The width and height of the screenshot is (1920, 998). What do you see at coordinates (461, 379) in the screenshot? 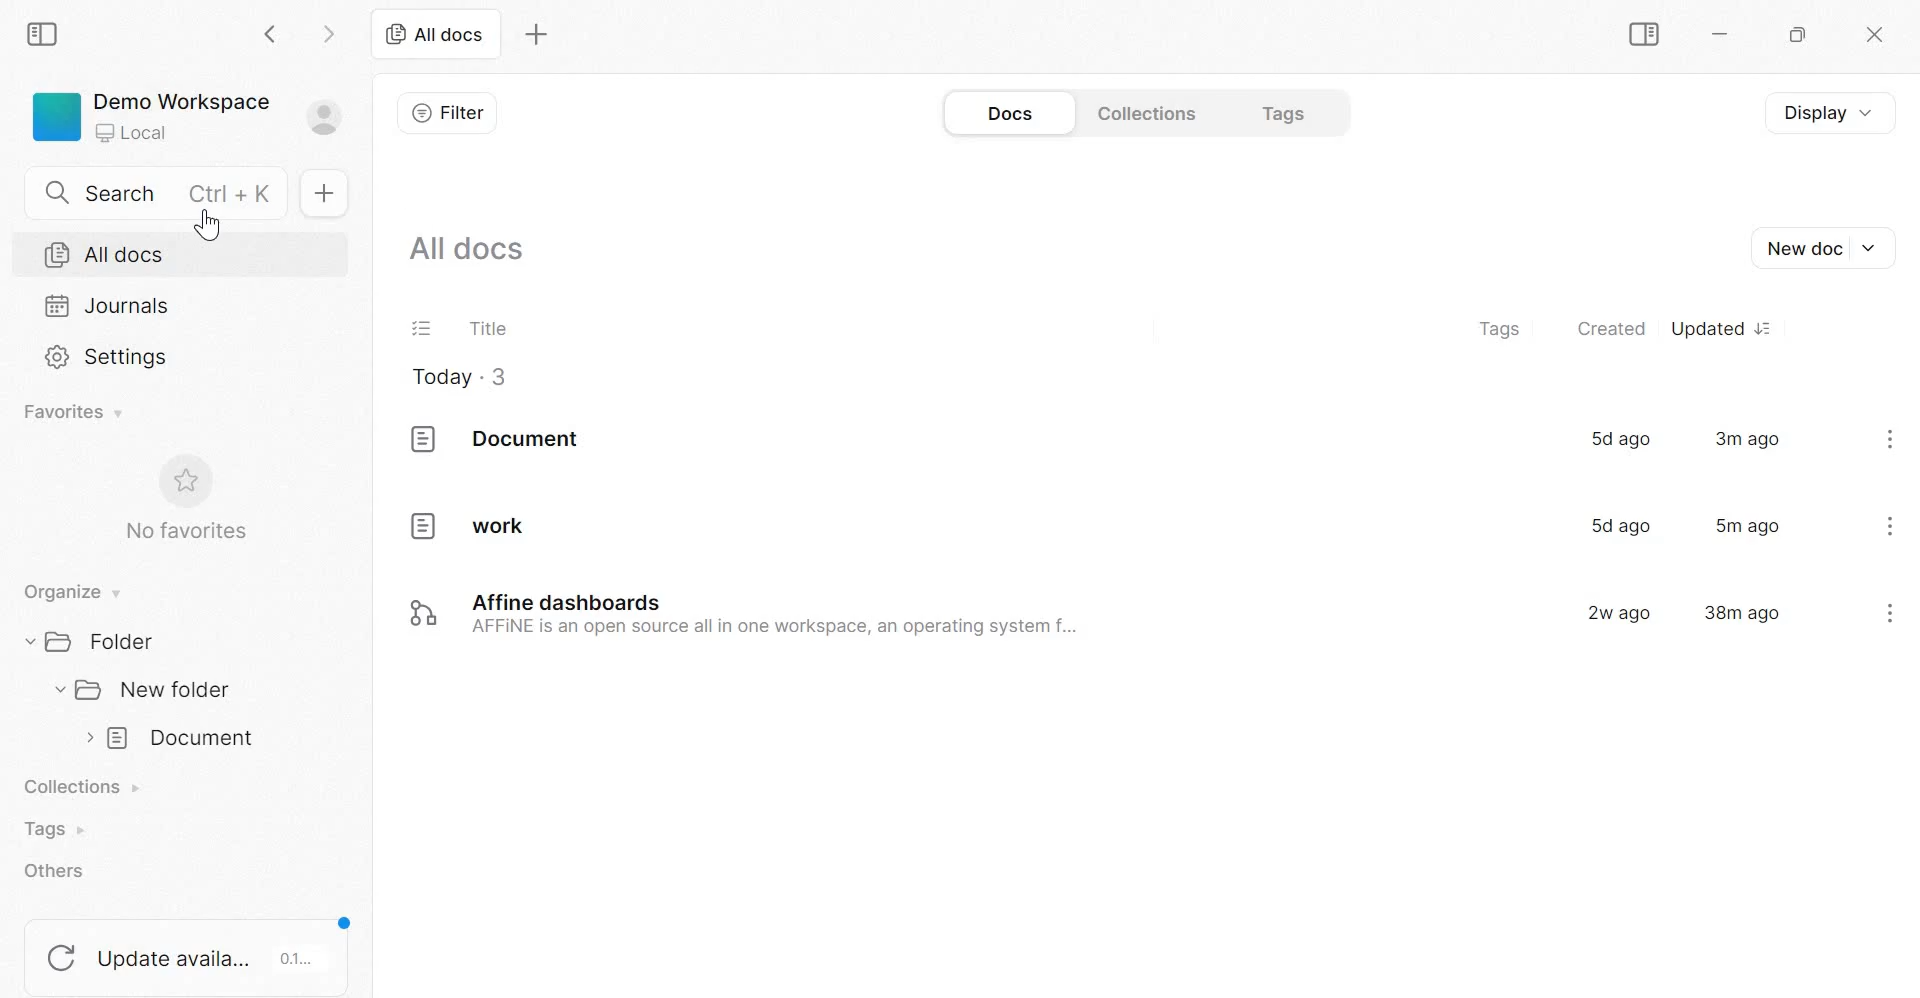
I see `Today . 3` at bounding box center [461, 379].